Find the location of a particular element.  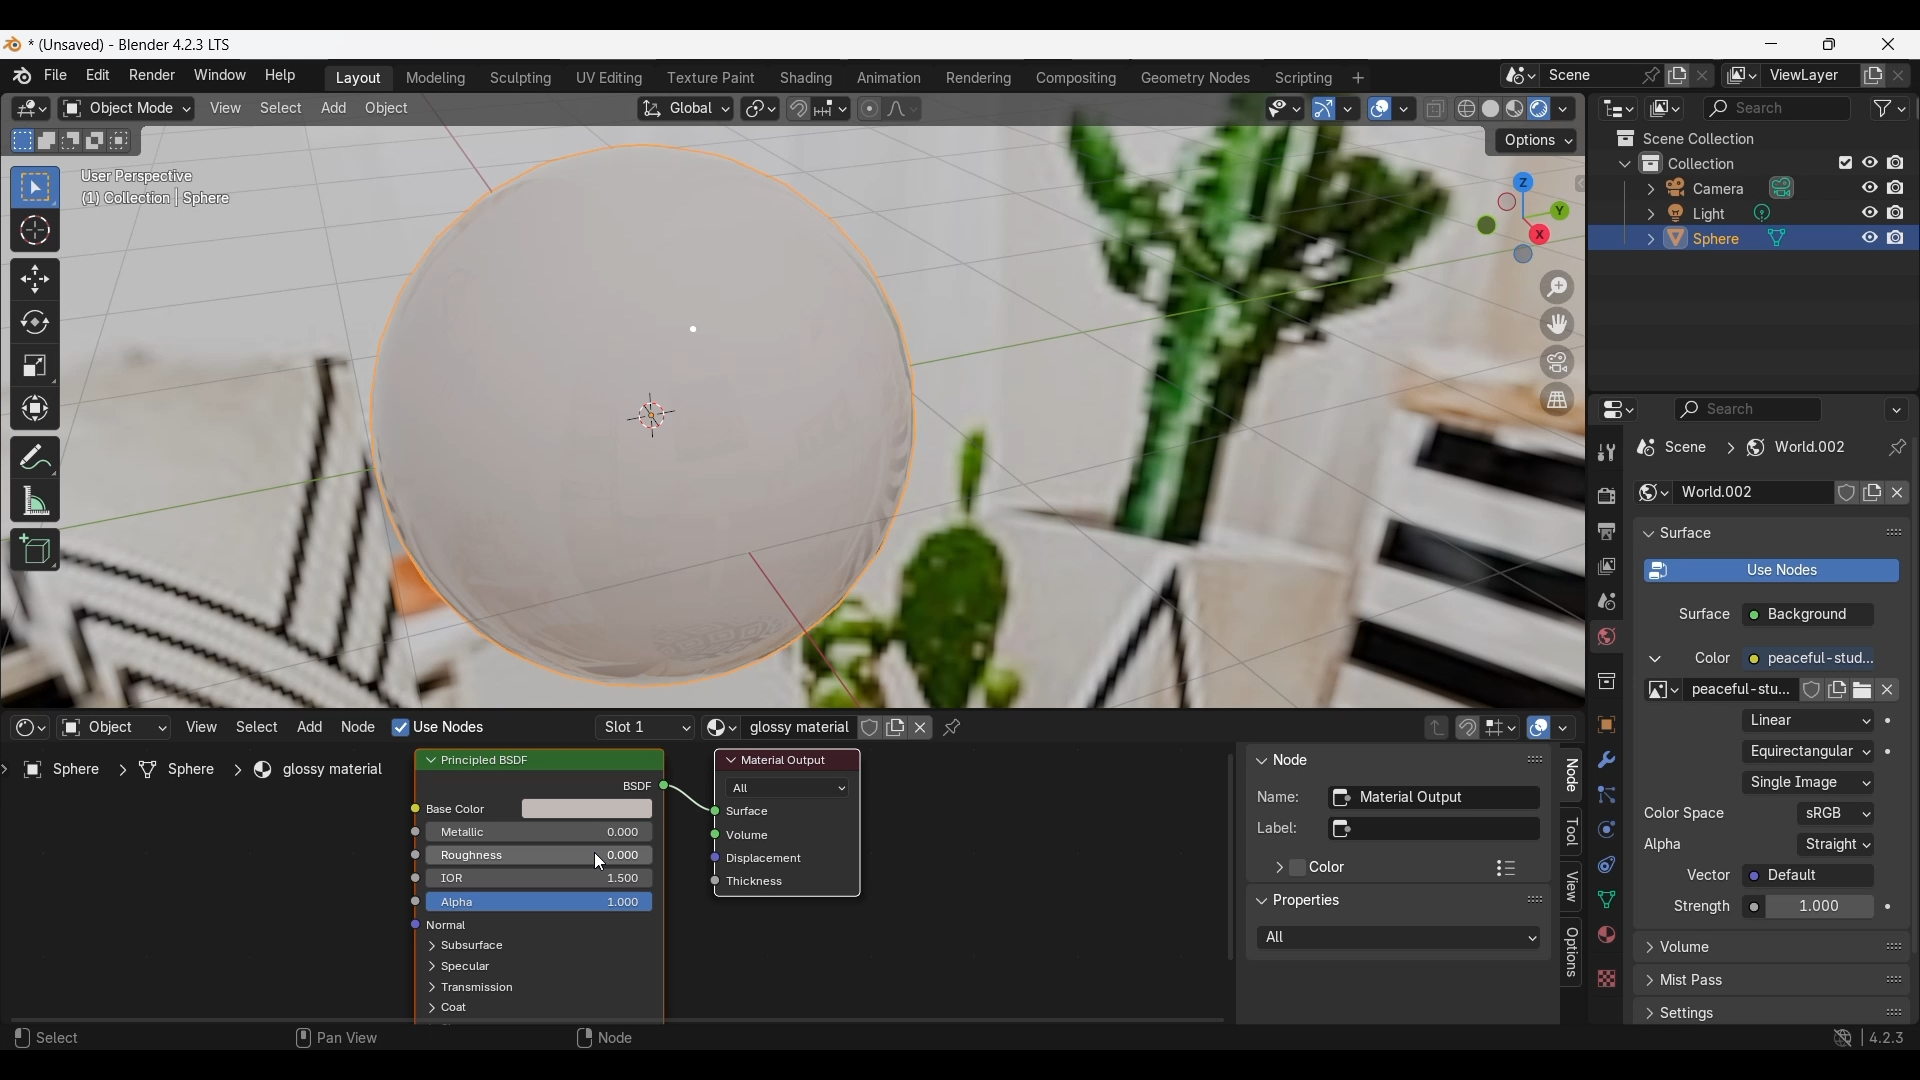

Zoom in/out is located at coordinates (1557, 288).